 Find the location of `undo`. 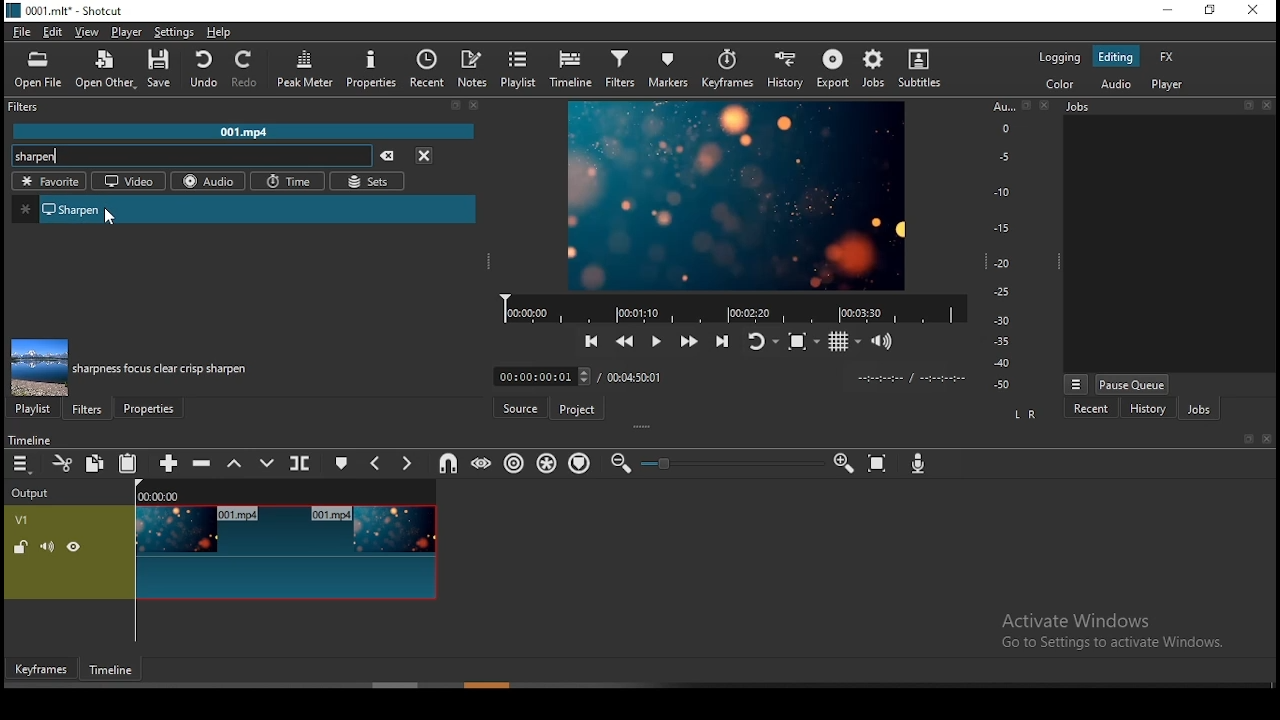

undo is located at coordinates (203, 70).